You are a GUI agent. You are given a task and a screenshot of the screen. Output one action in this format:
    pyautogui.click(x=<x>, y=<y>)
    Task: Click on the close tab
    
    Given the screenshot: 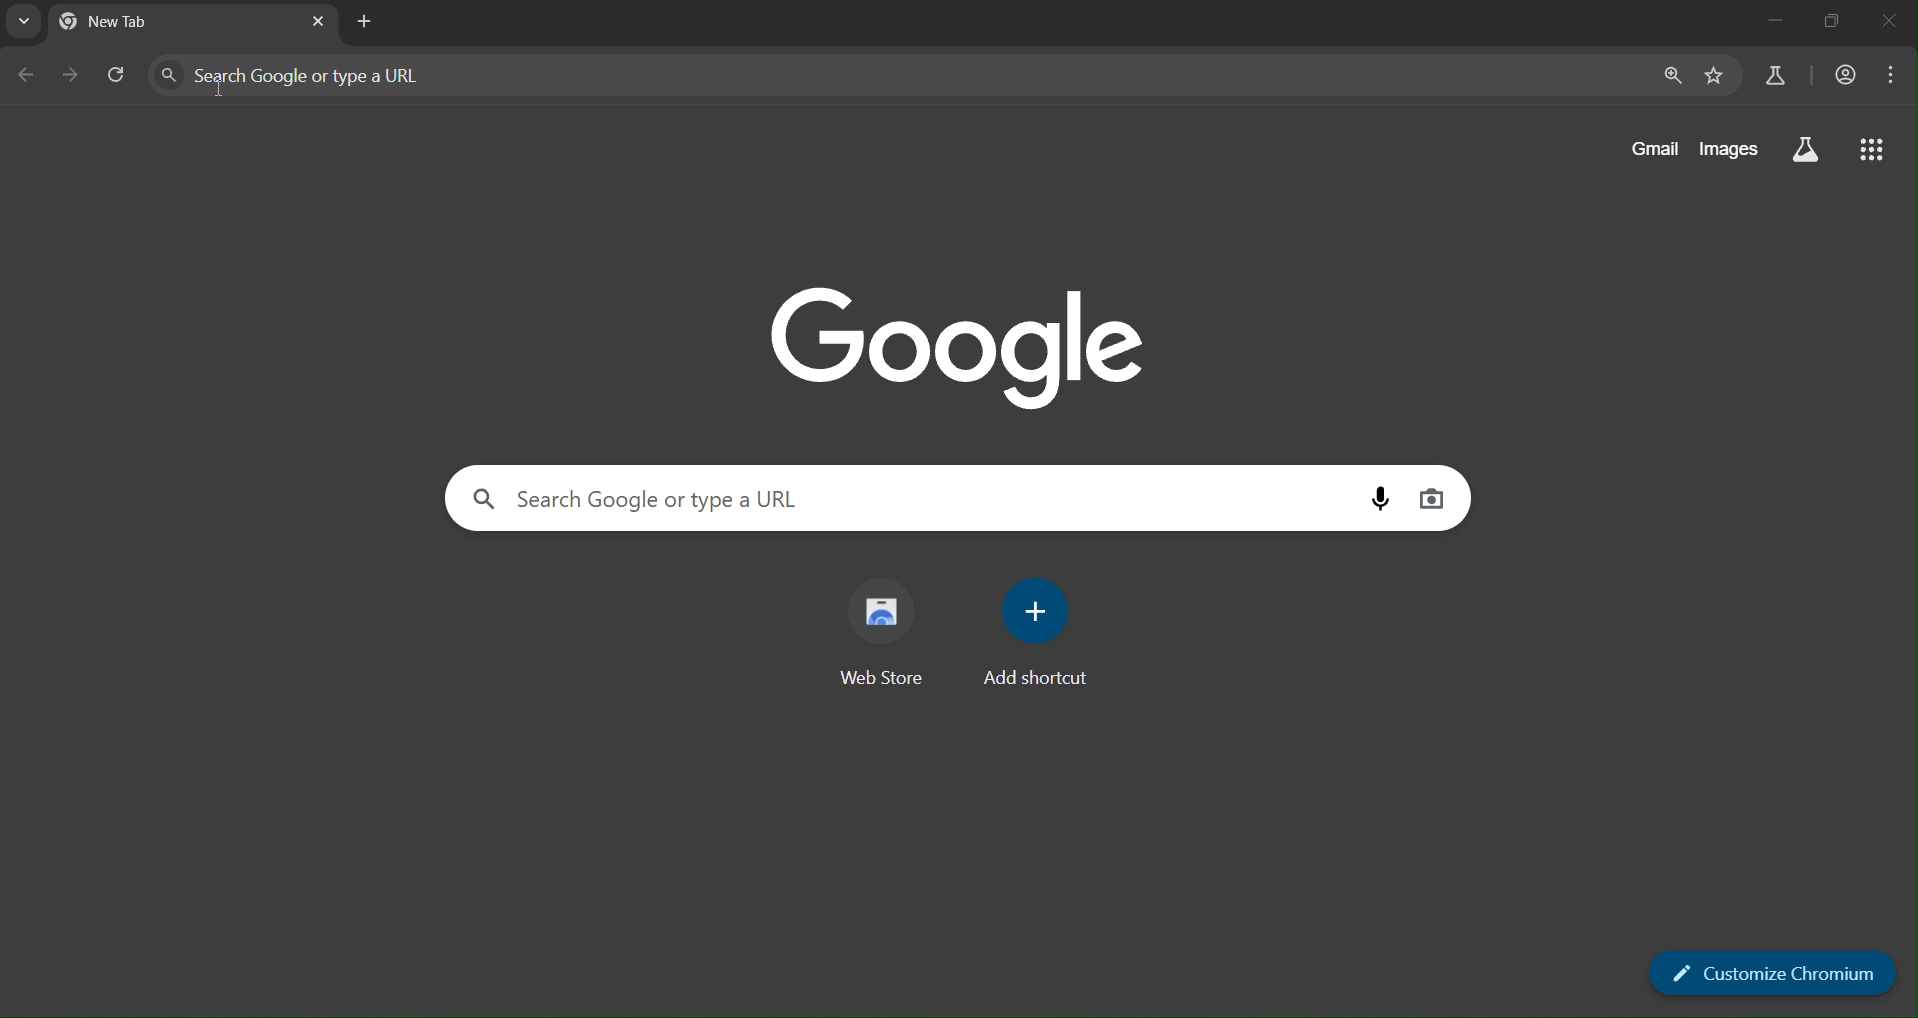 What is the action you would take?
    pyautogui.click(x=316, y=20)
    